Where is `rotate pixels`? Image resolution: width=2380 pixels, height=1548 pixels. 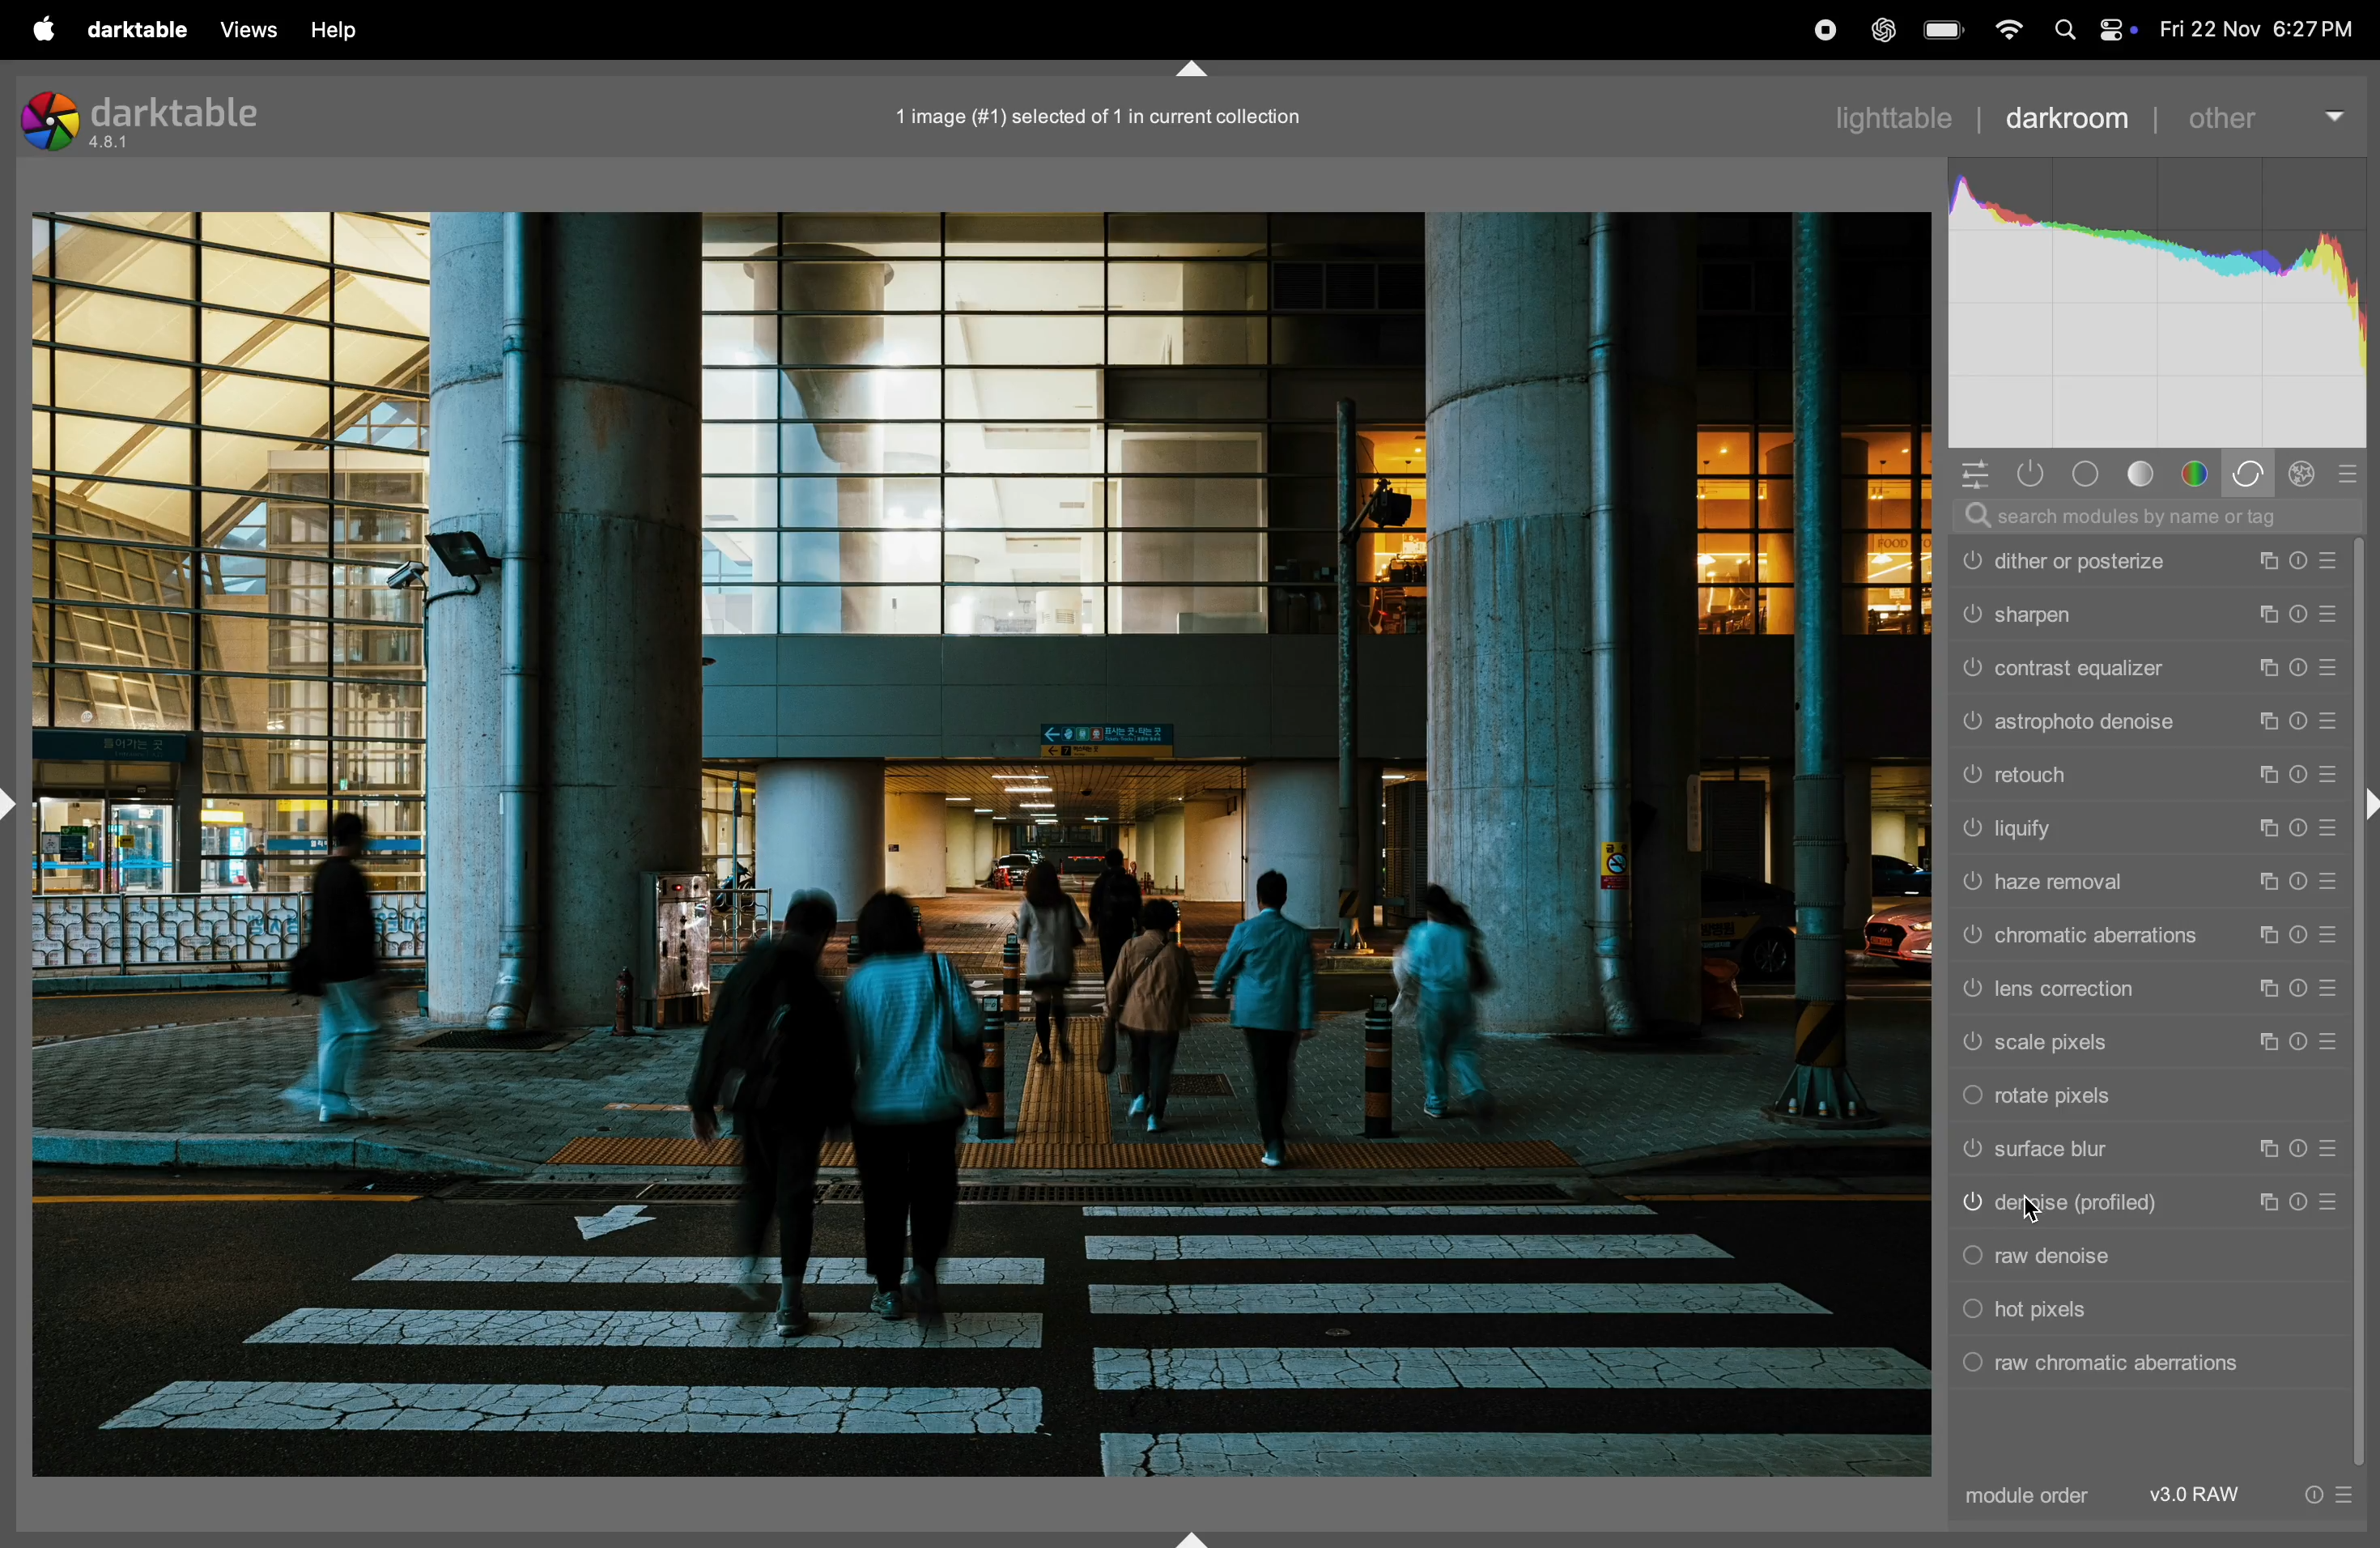 rotate pixels is located at coordinates (2148, 1094).